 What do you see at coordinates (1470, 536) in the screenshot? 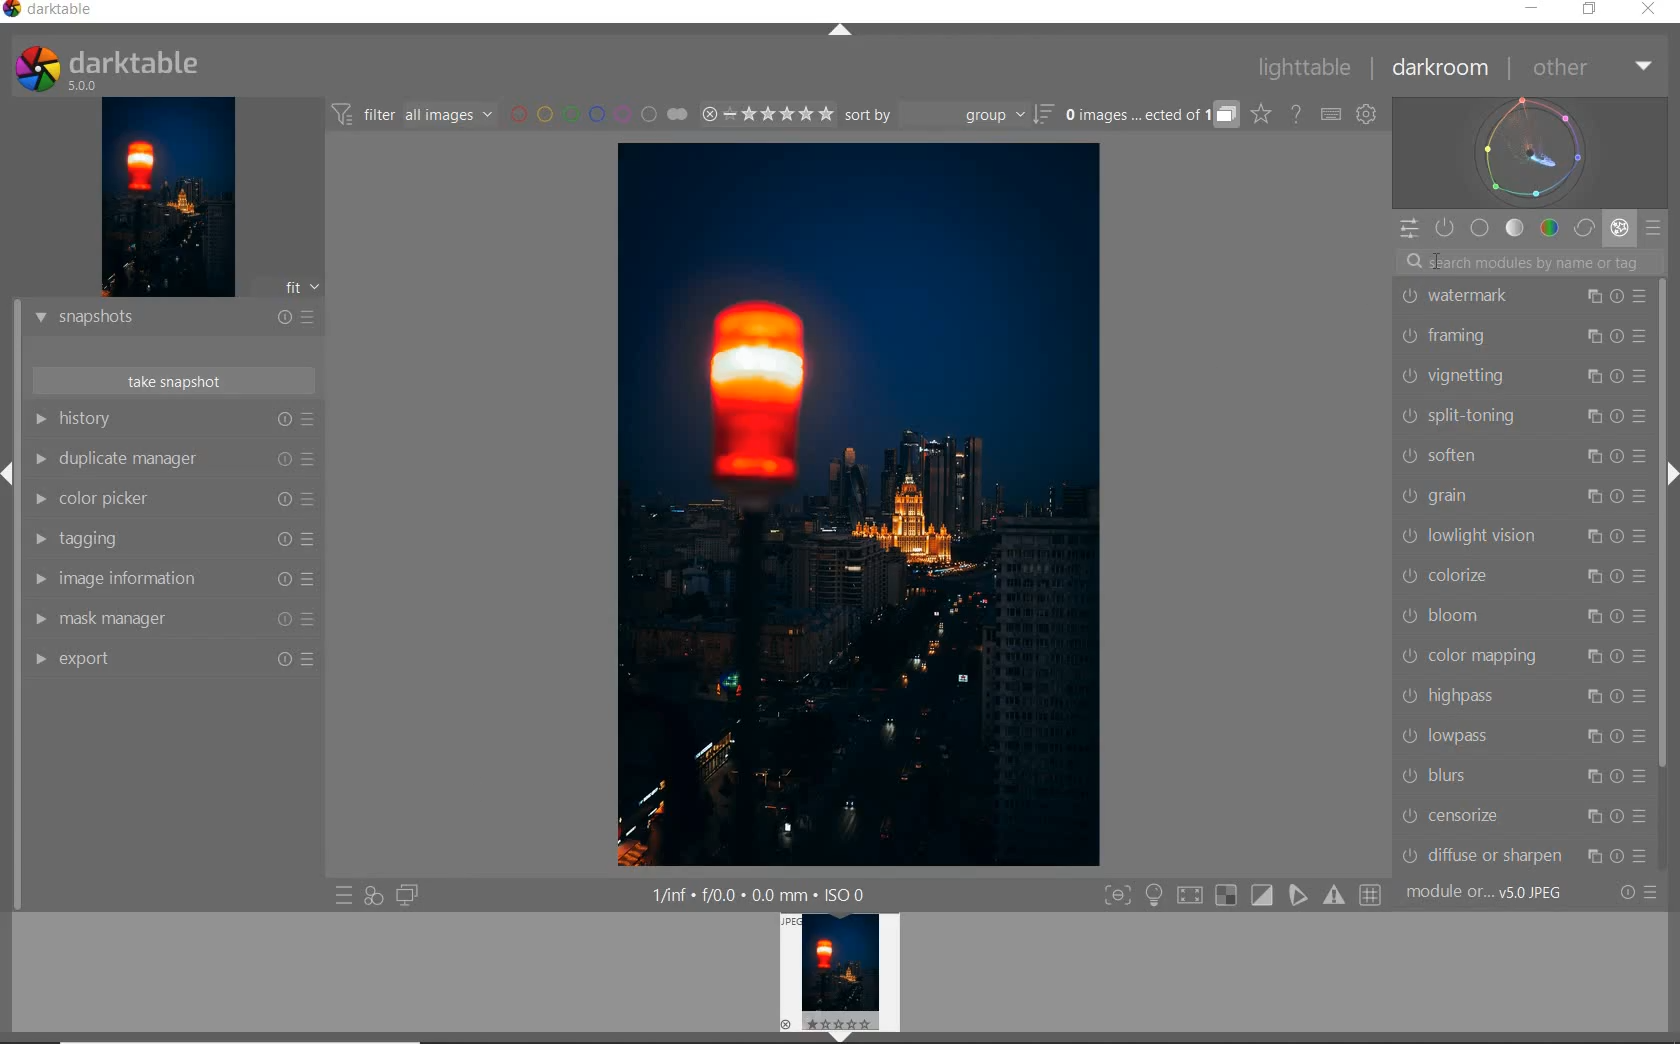
I see `LOWLIGHT VISION` at bounding box center [1470, 536].